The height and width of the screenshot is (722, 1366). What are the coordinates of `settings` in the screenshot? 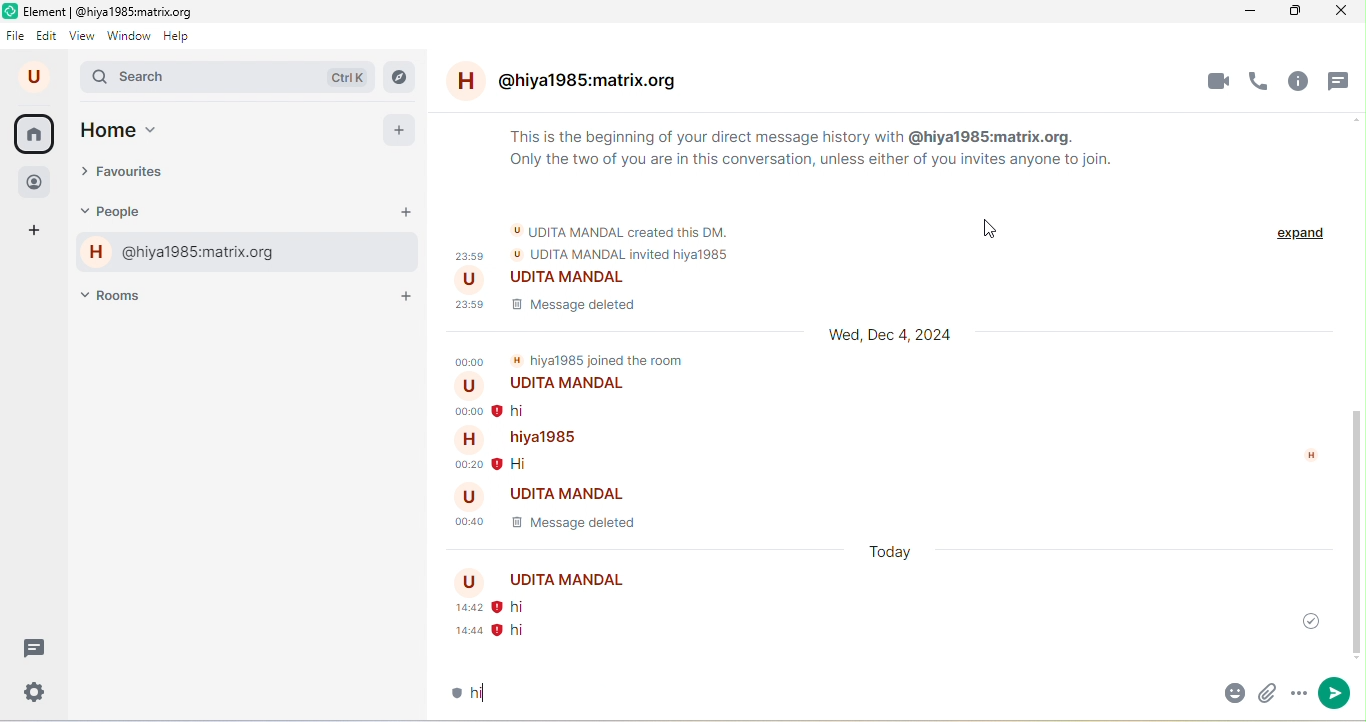 It's located at (36, 691).